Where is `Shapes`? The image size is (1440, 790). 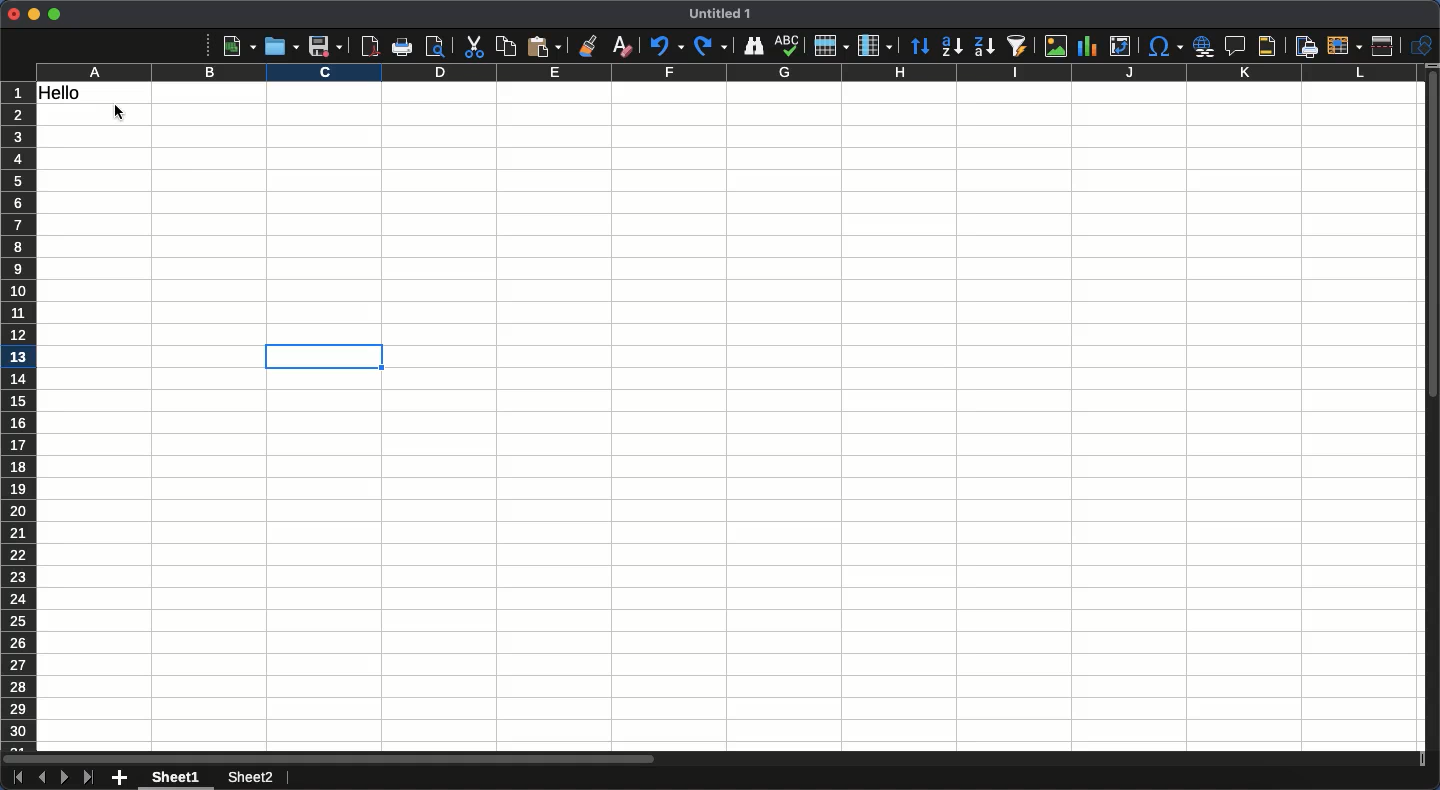
Shapes is located at coordinates (1422, 46).